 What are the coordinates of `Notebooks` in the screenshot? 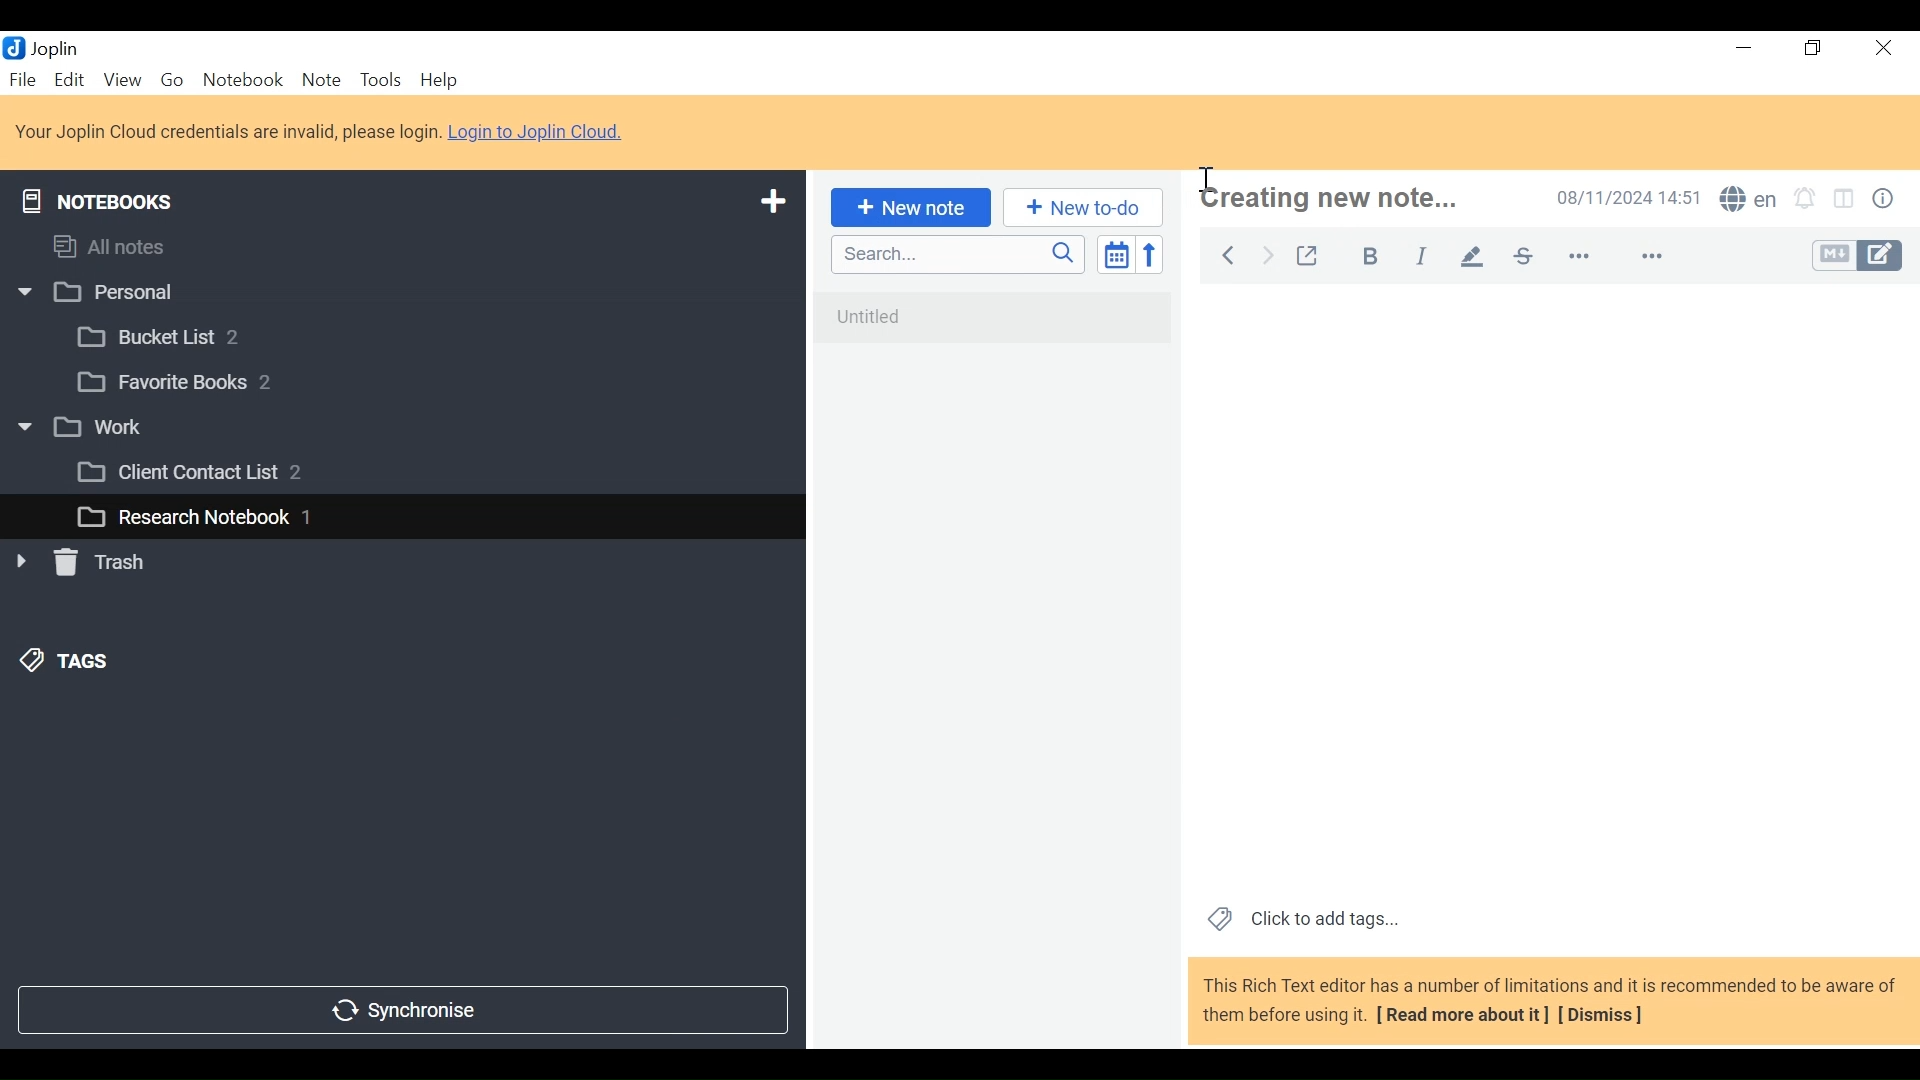 It's located at (112, 197).